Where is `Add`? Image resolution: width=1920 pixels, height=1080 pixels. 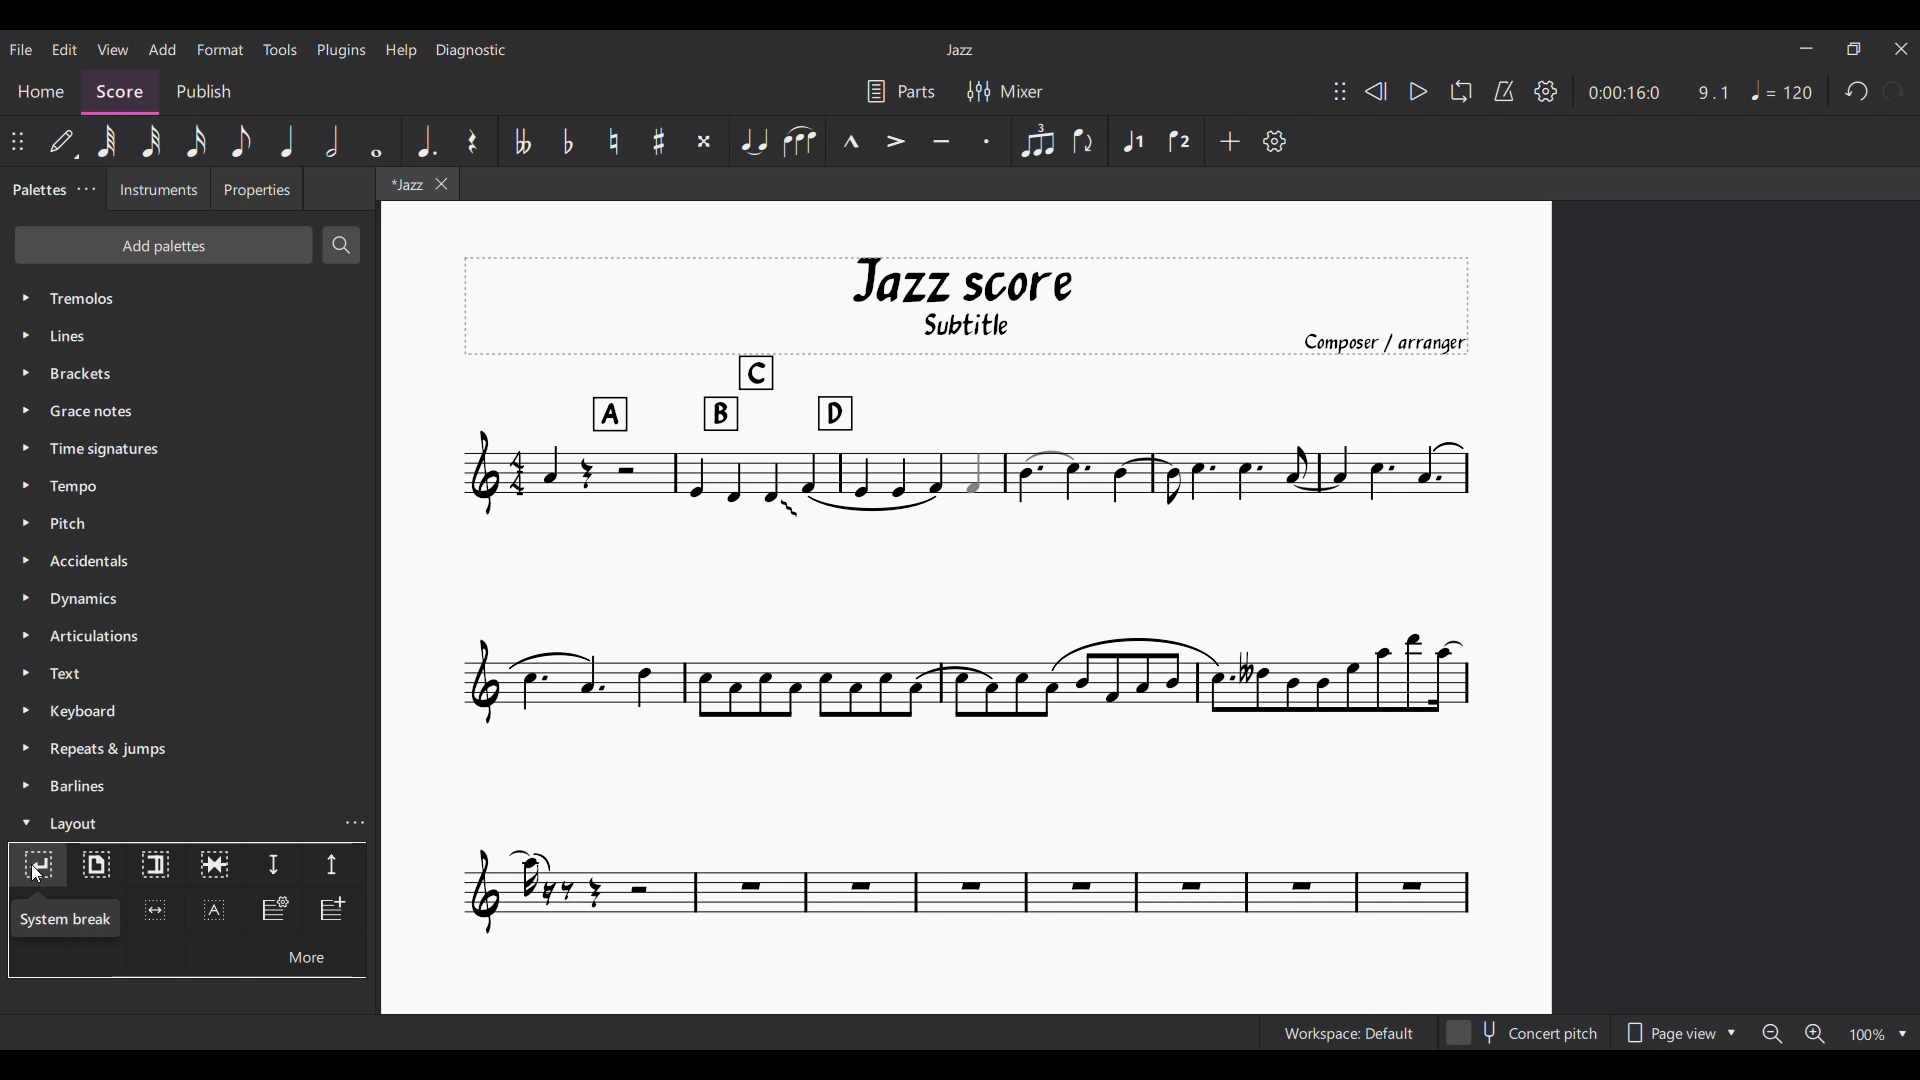
Add is located at coordinates (1229, 141).